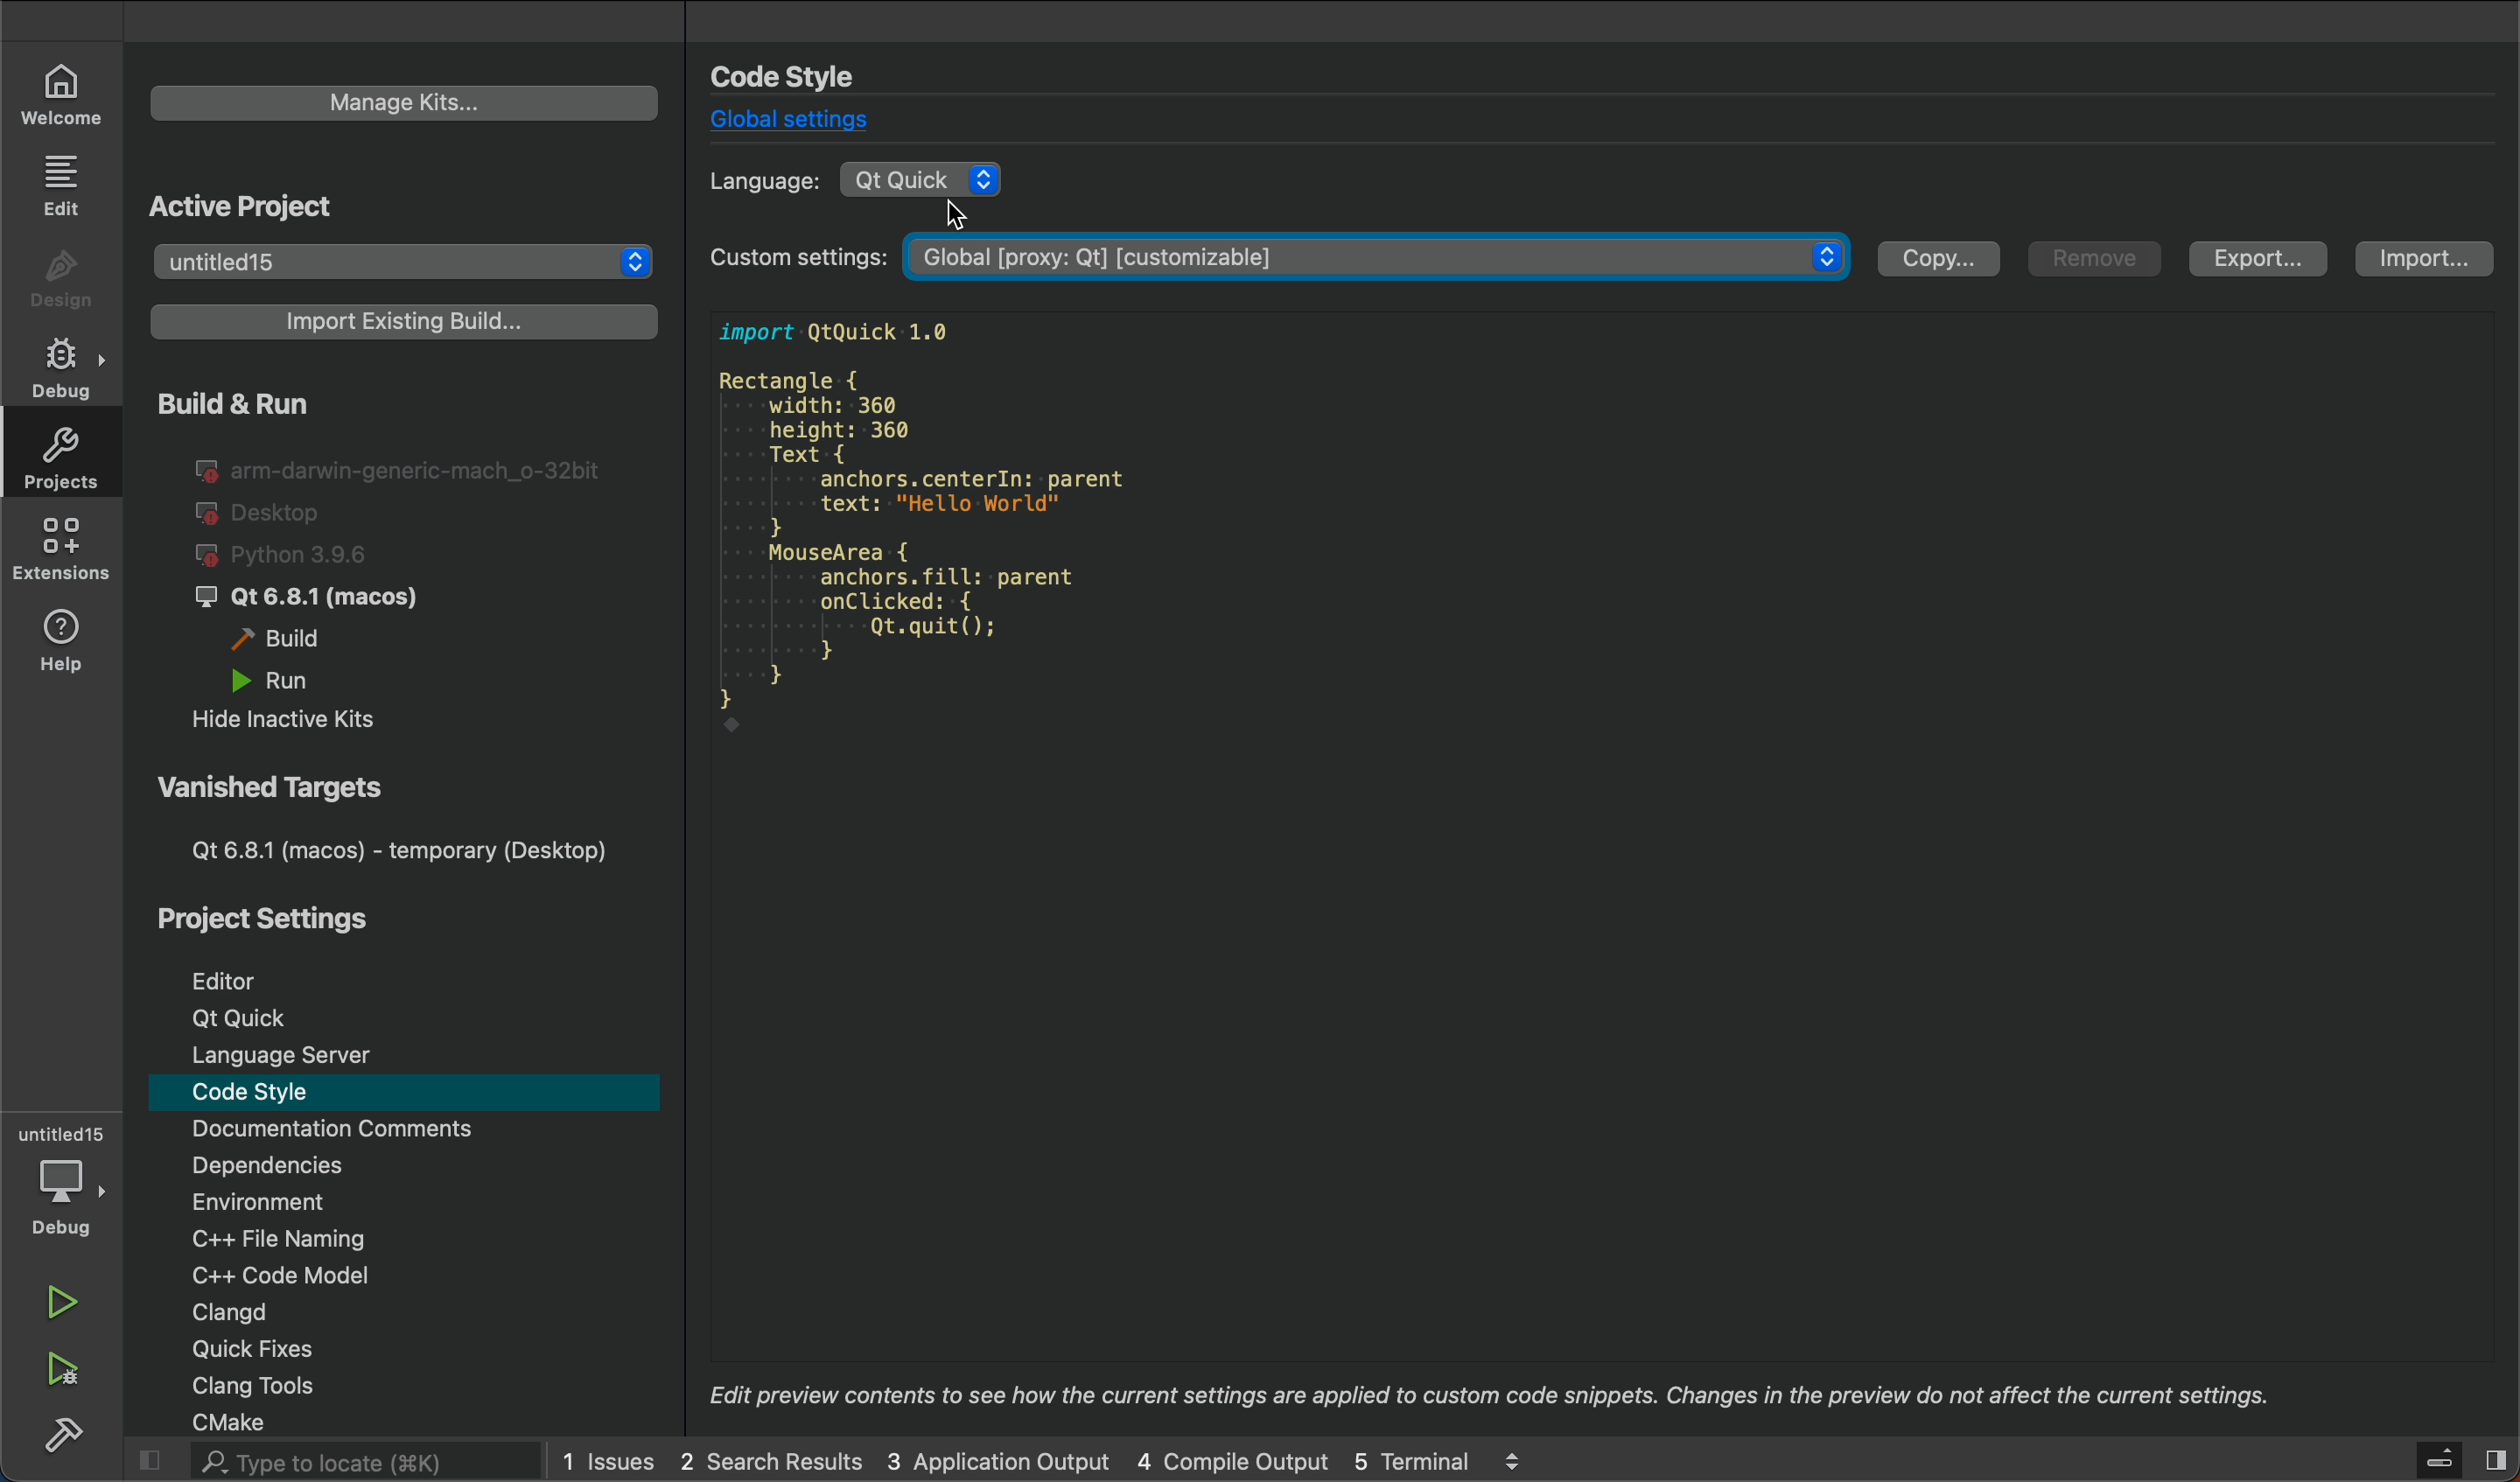 The height and width of the screenshot is (1482, 2520). I want to click on change code, so click(1561, 530).